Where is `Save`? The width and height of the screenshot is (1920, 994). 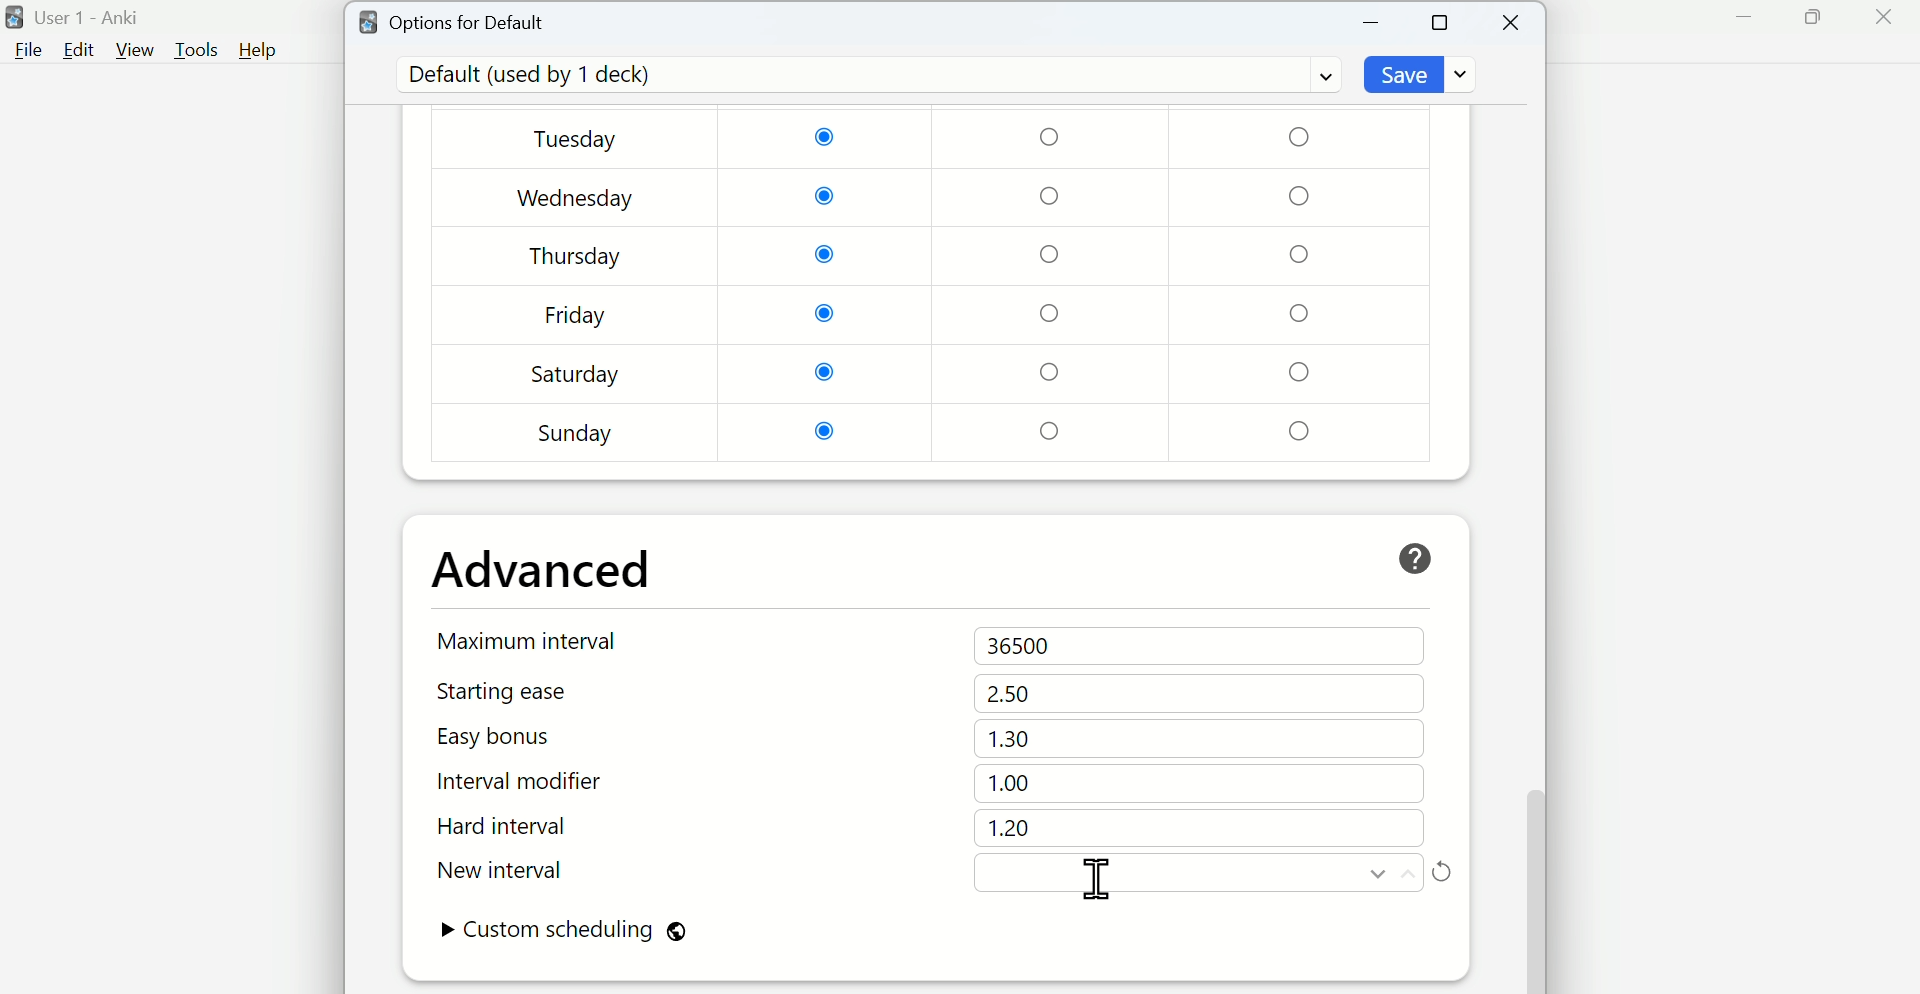 Save is located at coordinates (1423, 74).